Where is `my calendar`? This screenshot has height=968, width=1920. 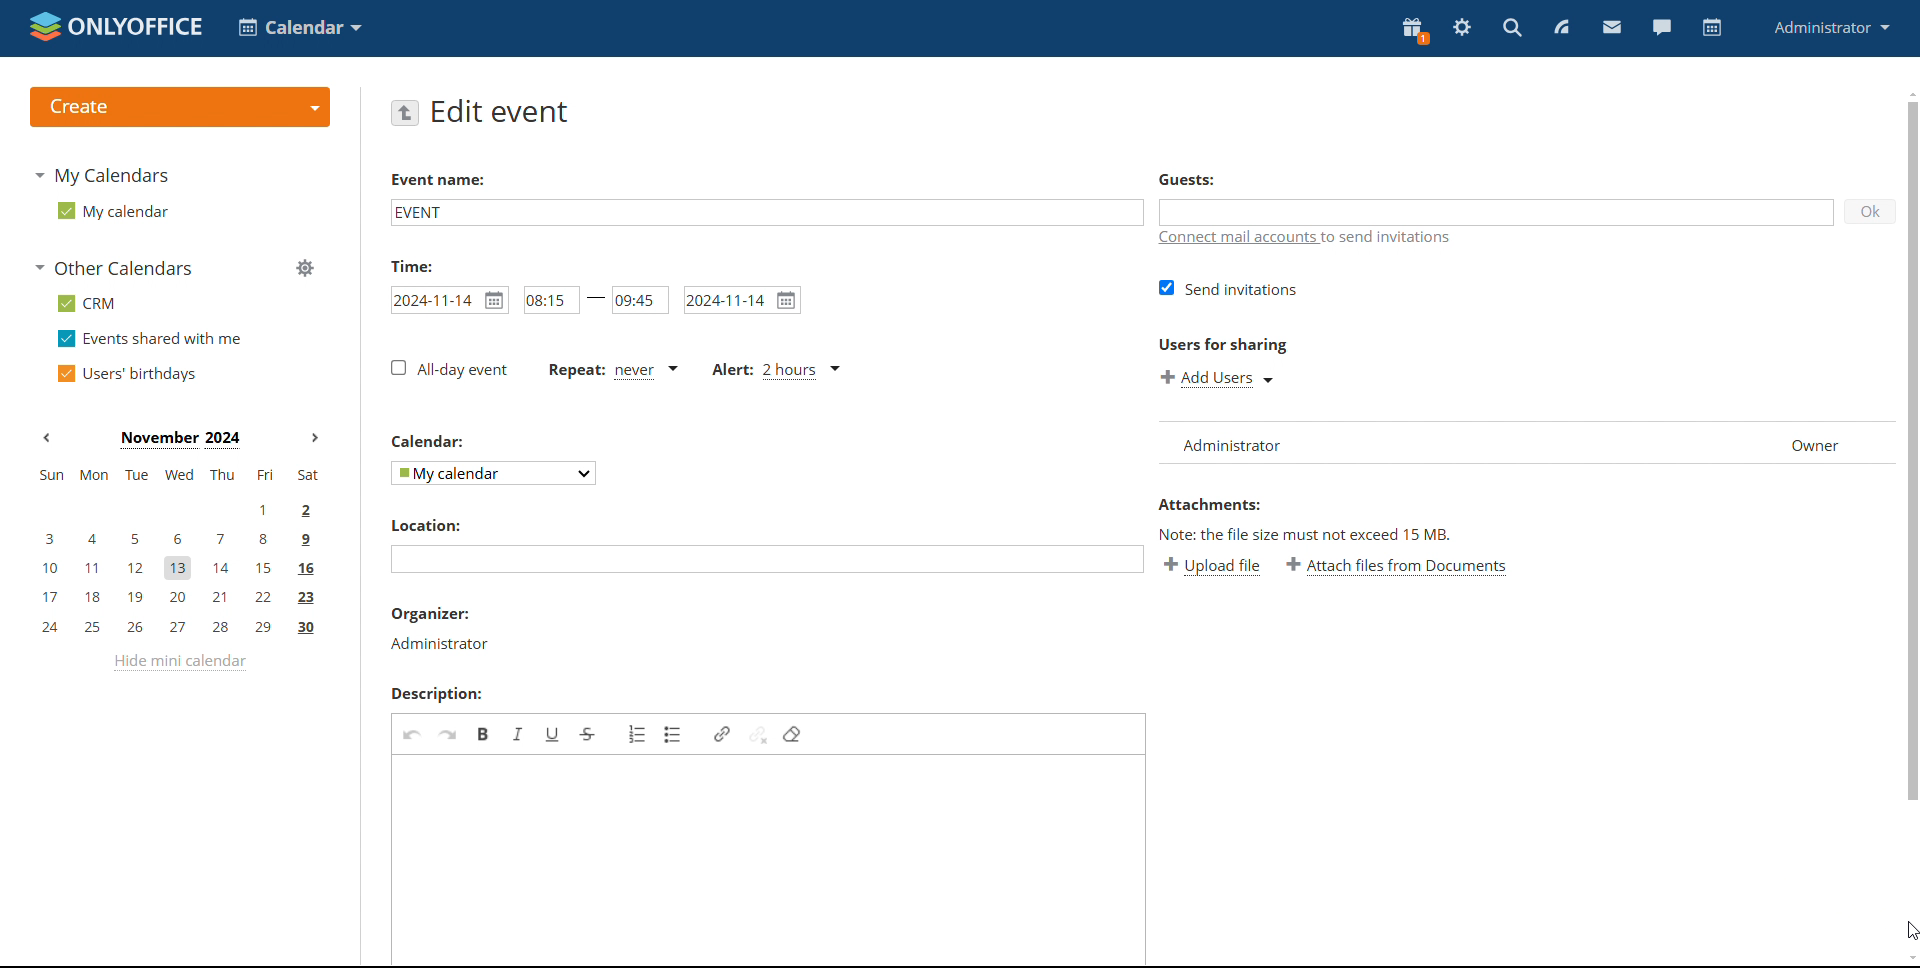 my calendar is located at coordinates (112, 212).